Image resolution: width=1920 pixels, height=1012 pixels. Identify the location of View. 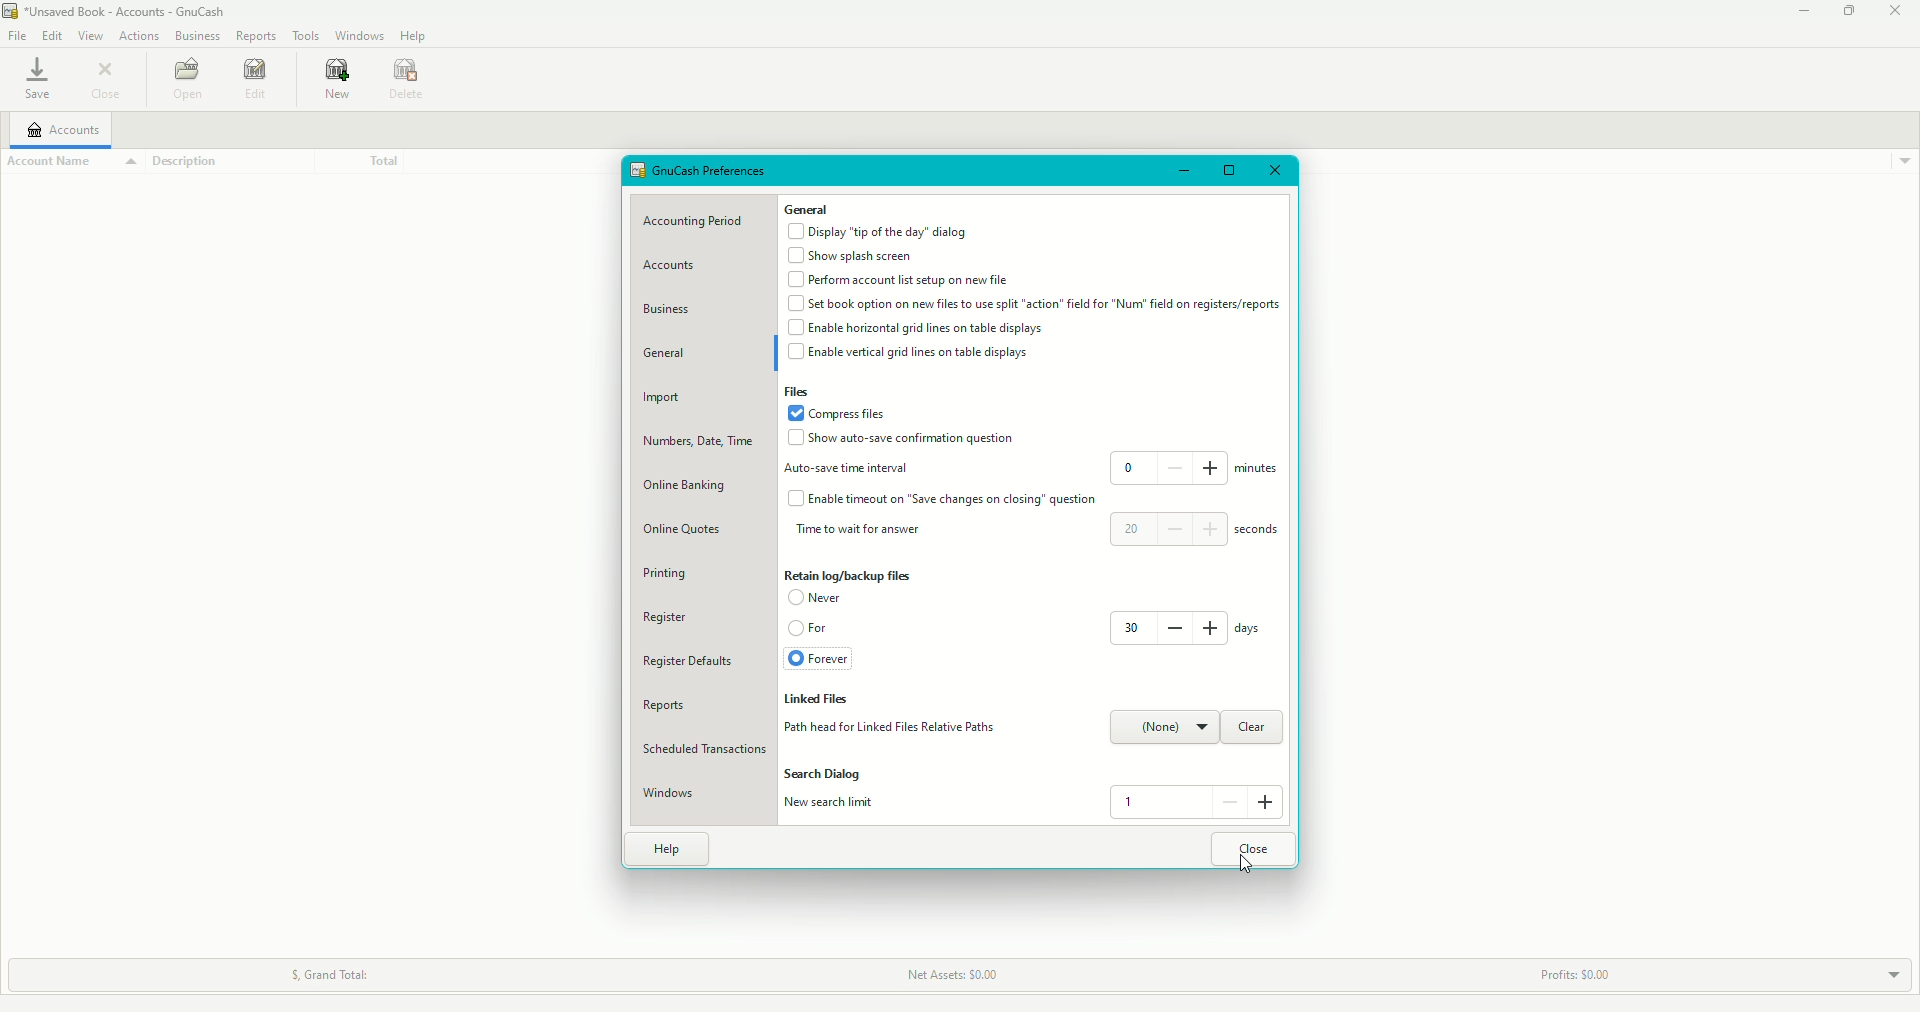
(88, 36).